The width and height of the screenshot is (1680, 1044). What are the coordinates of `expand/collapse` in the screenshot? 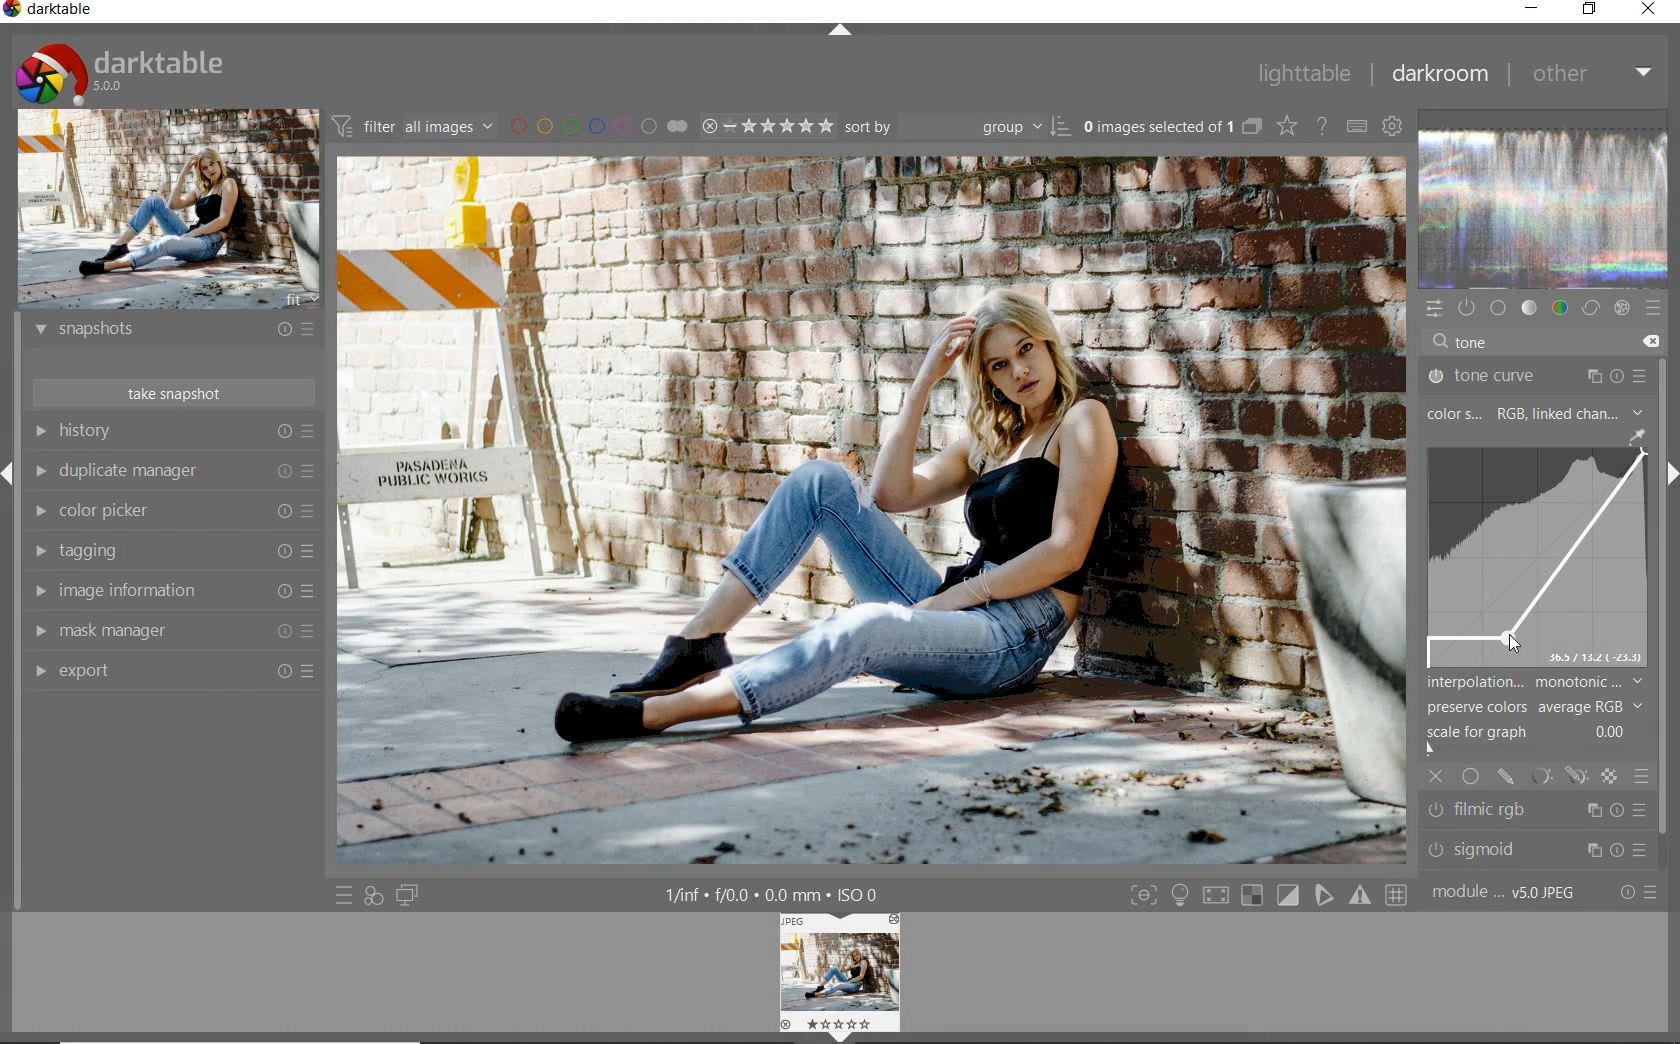 It's located at (839, 33).